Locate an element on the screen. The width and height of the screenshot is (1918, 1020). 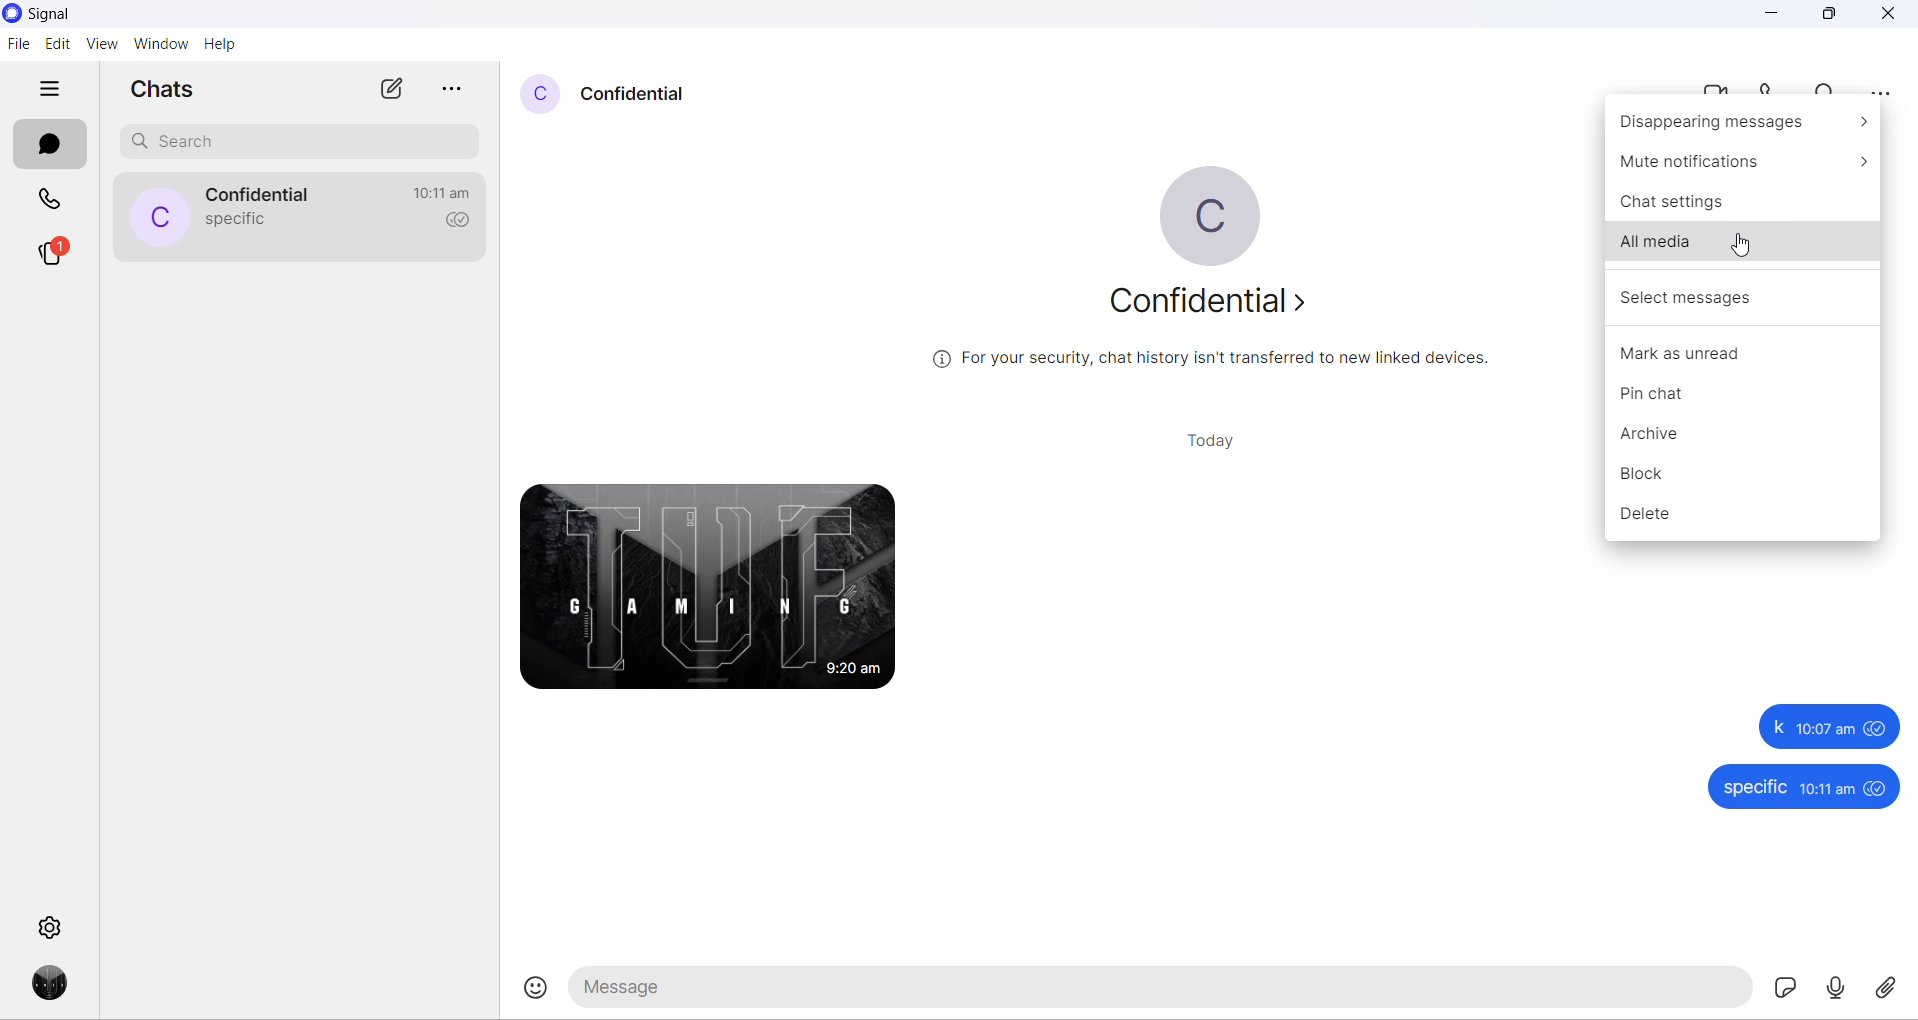
video call is located at coordinates (1721, 87).